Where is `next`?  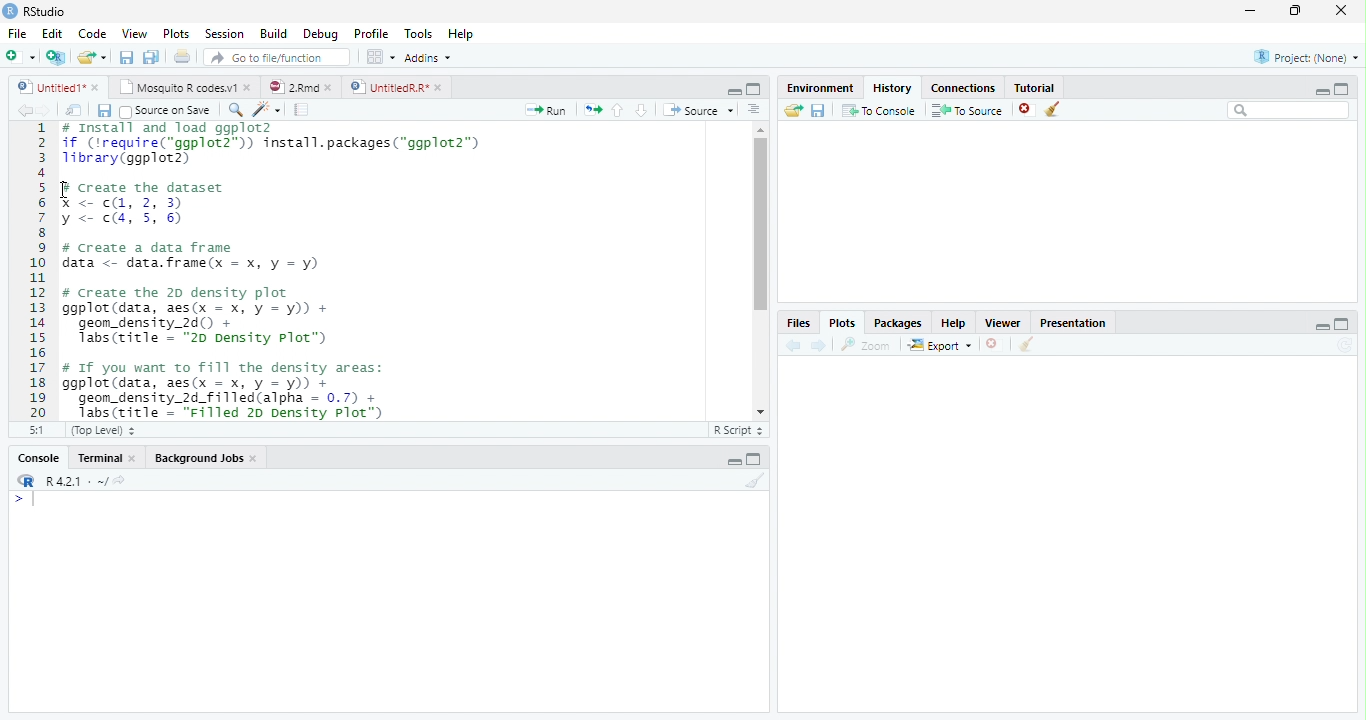
next is located at coordinates (821, 346).